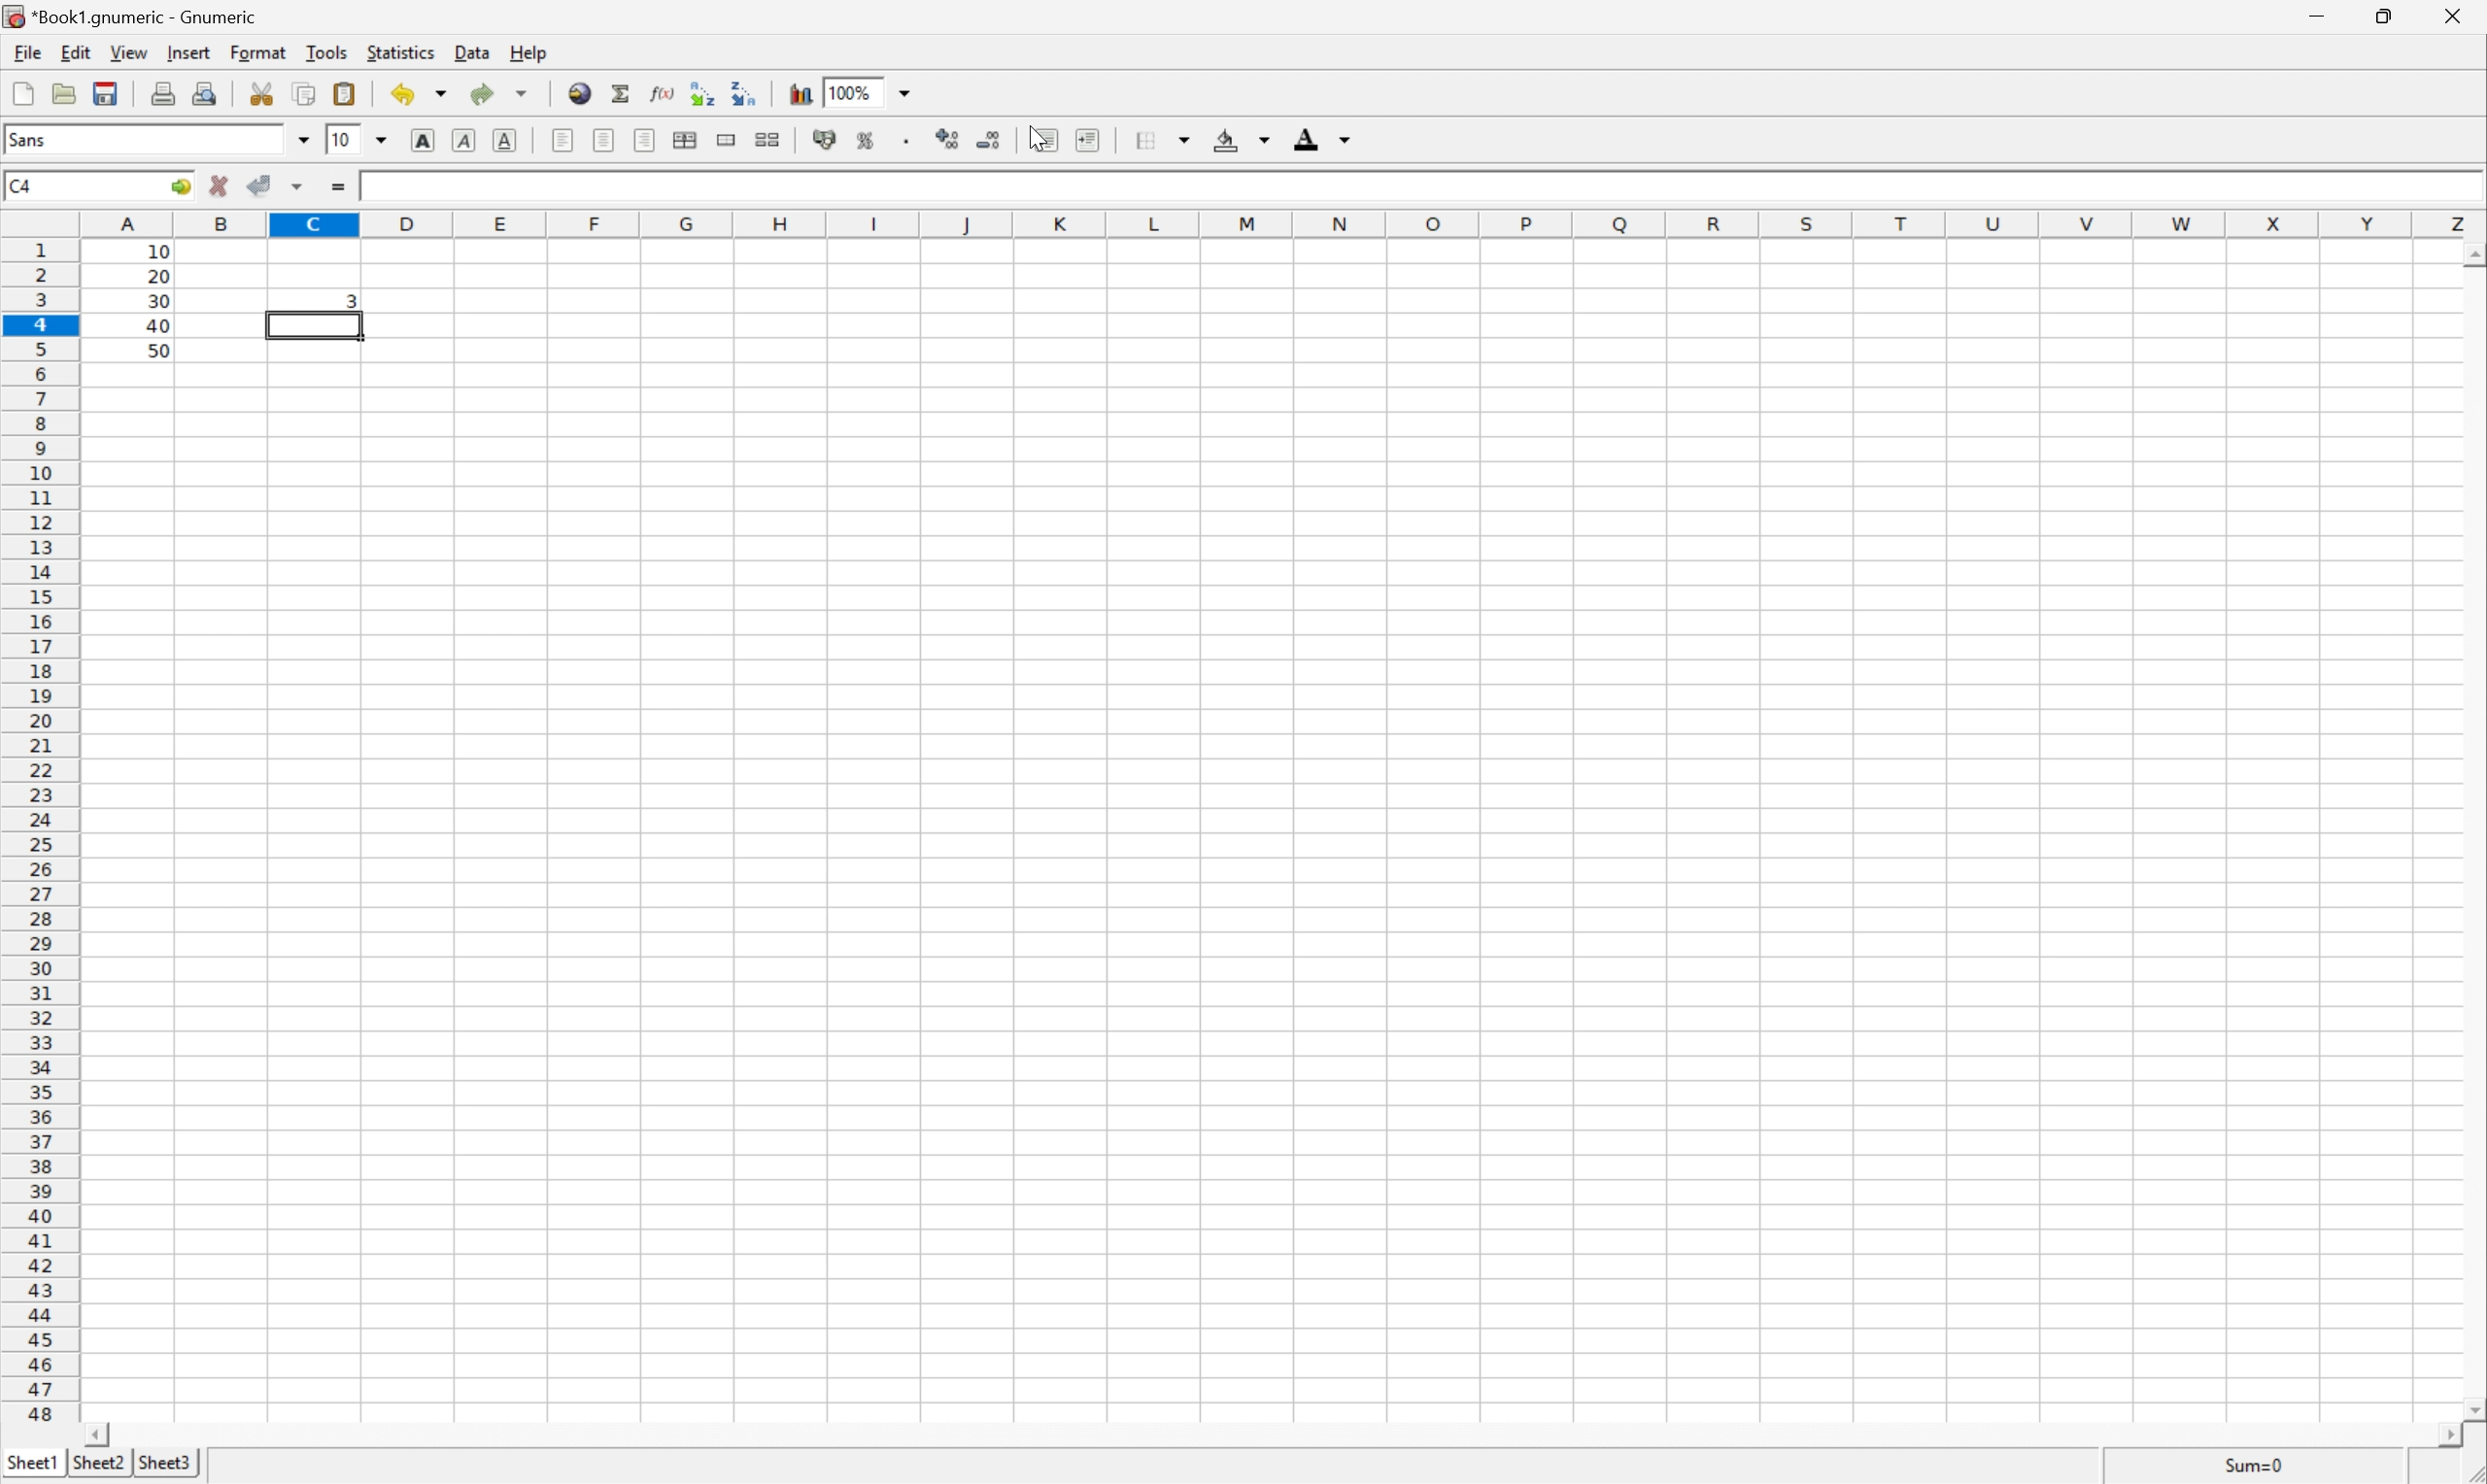  Describe the element at coordinates (188, 52) in the screenshot. I see `Insert` at that location.